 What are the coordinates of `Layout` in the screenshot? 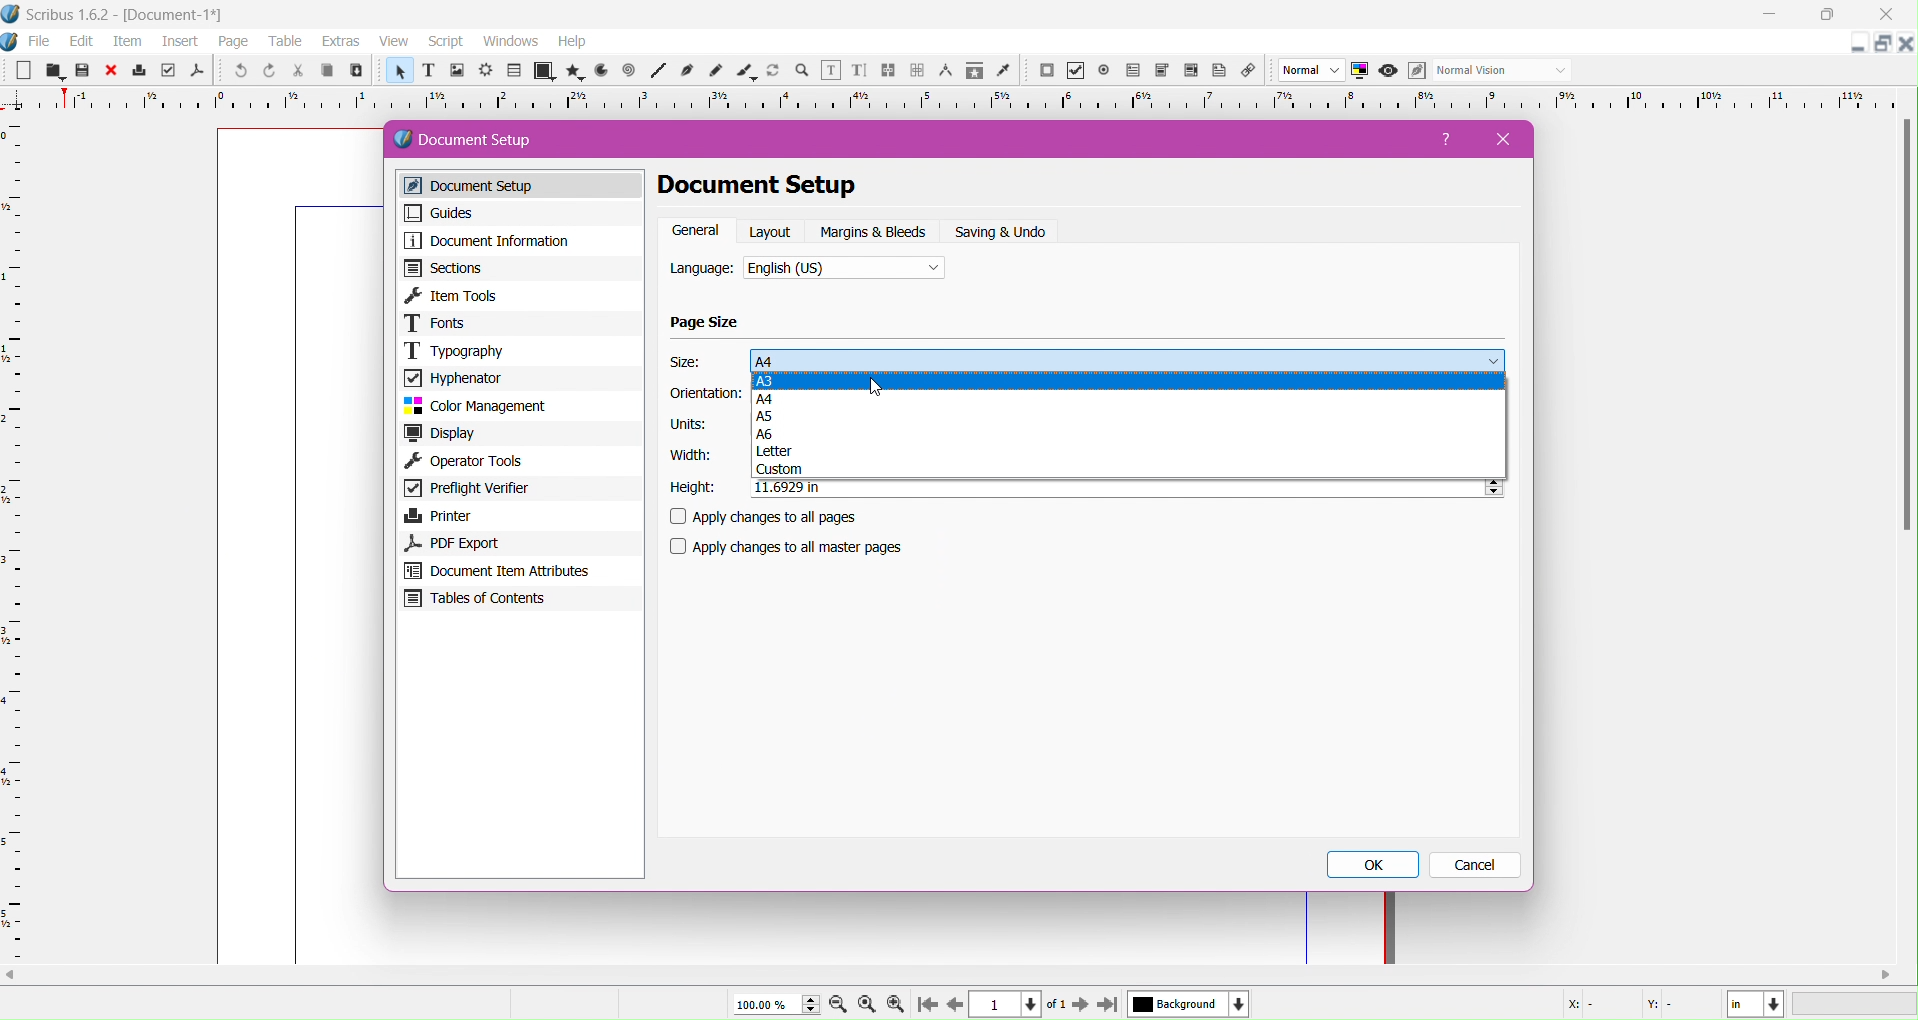 It's located at (772, 231).